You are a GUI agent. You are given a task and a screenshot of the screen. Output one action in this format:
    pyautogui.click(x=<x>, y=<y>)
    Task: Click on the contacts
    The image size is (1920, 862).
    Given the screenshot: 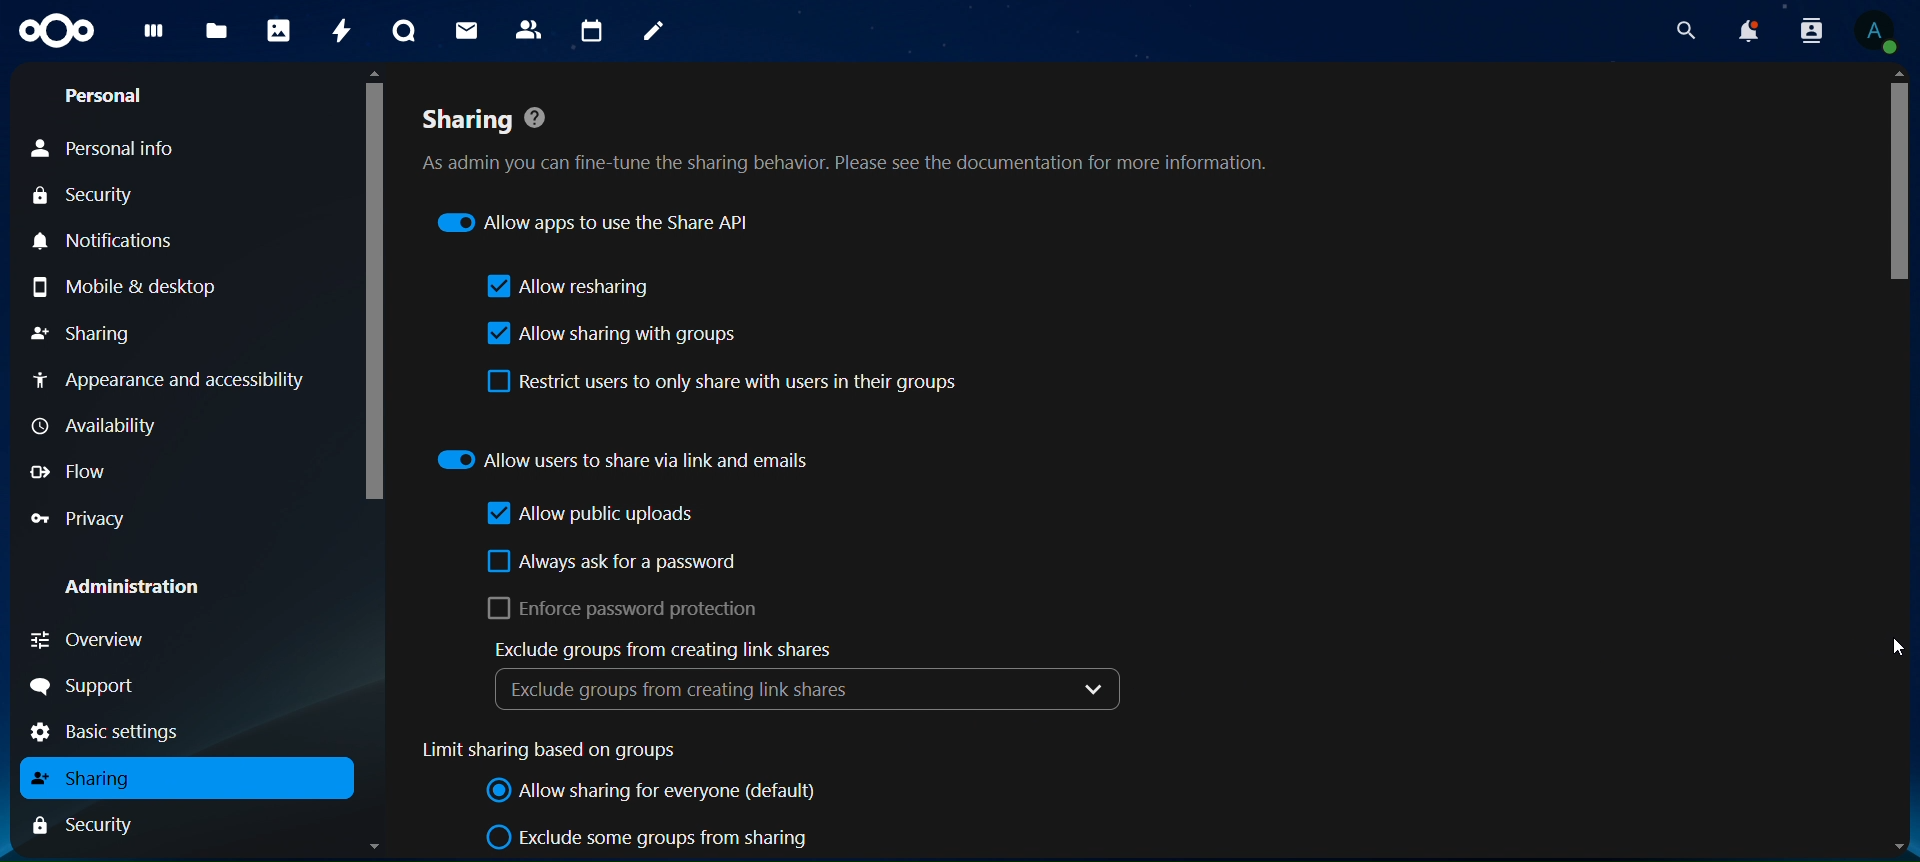 What is the action you would take?
    pyautogui.click(x=532, y=29)
    